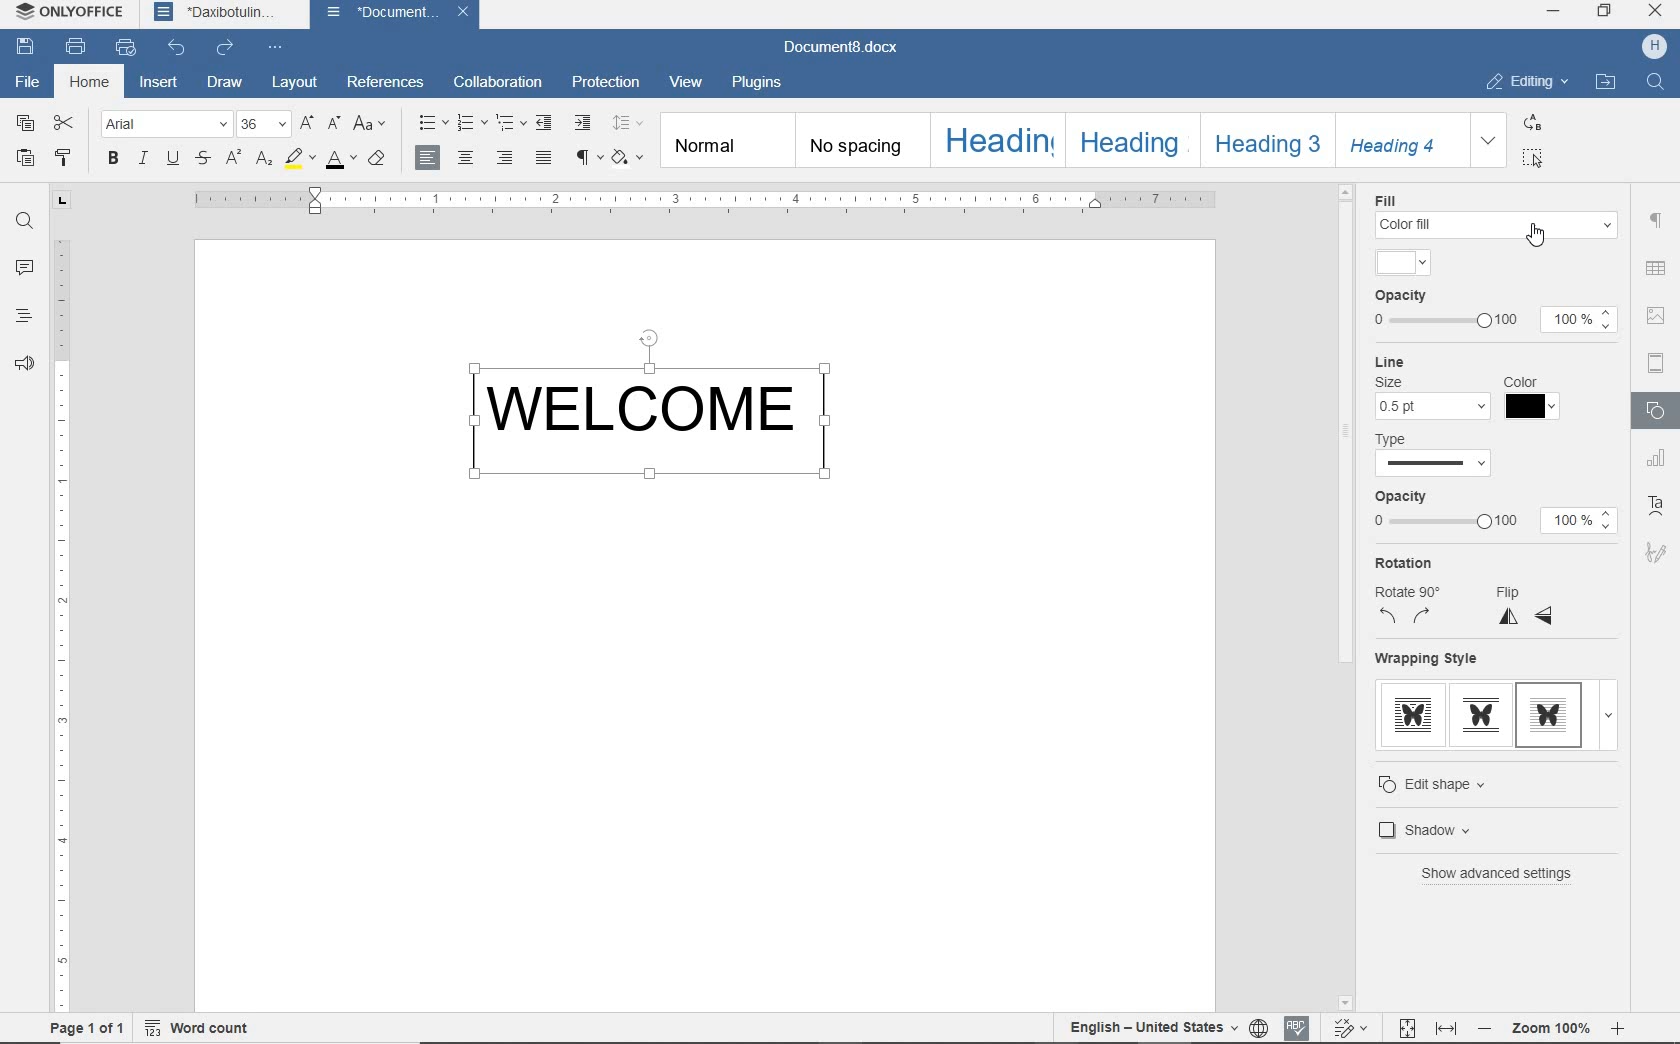 The width and height of the screenshot is (1680, 1044). I want to click on FONT, so click(164, 125).